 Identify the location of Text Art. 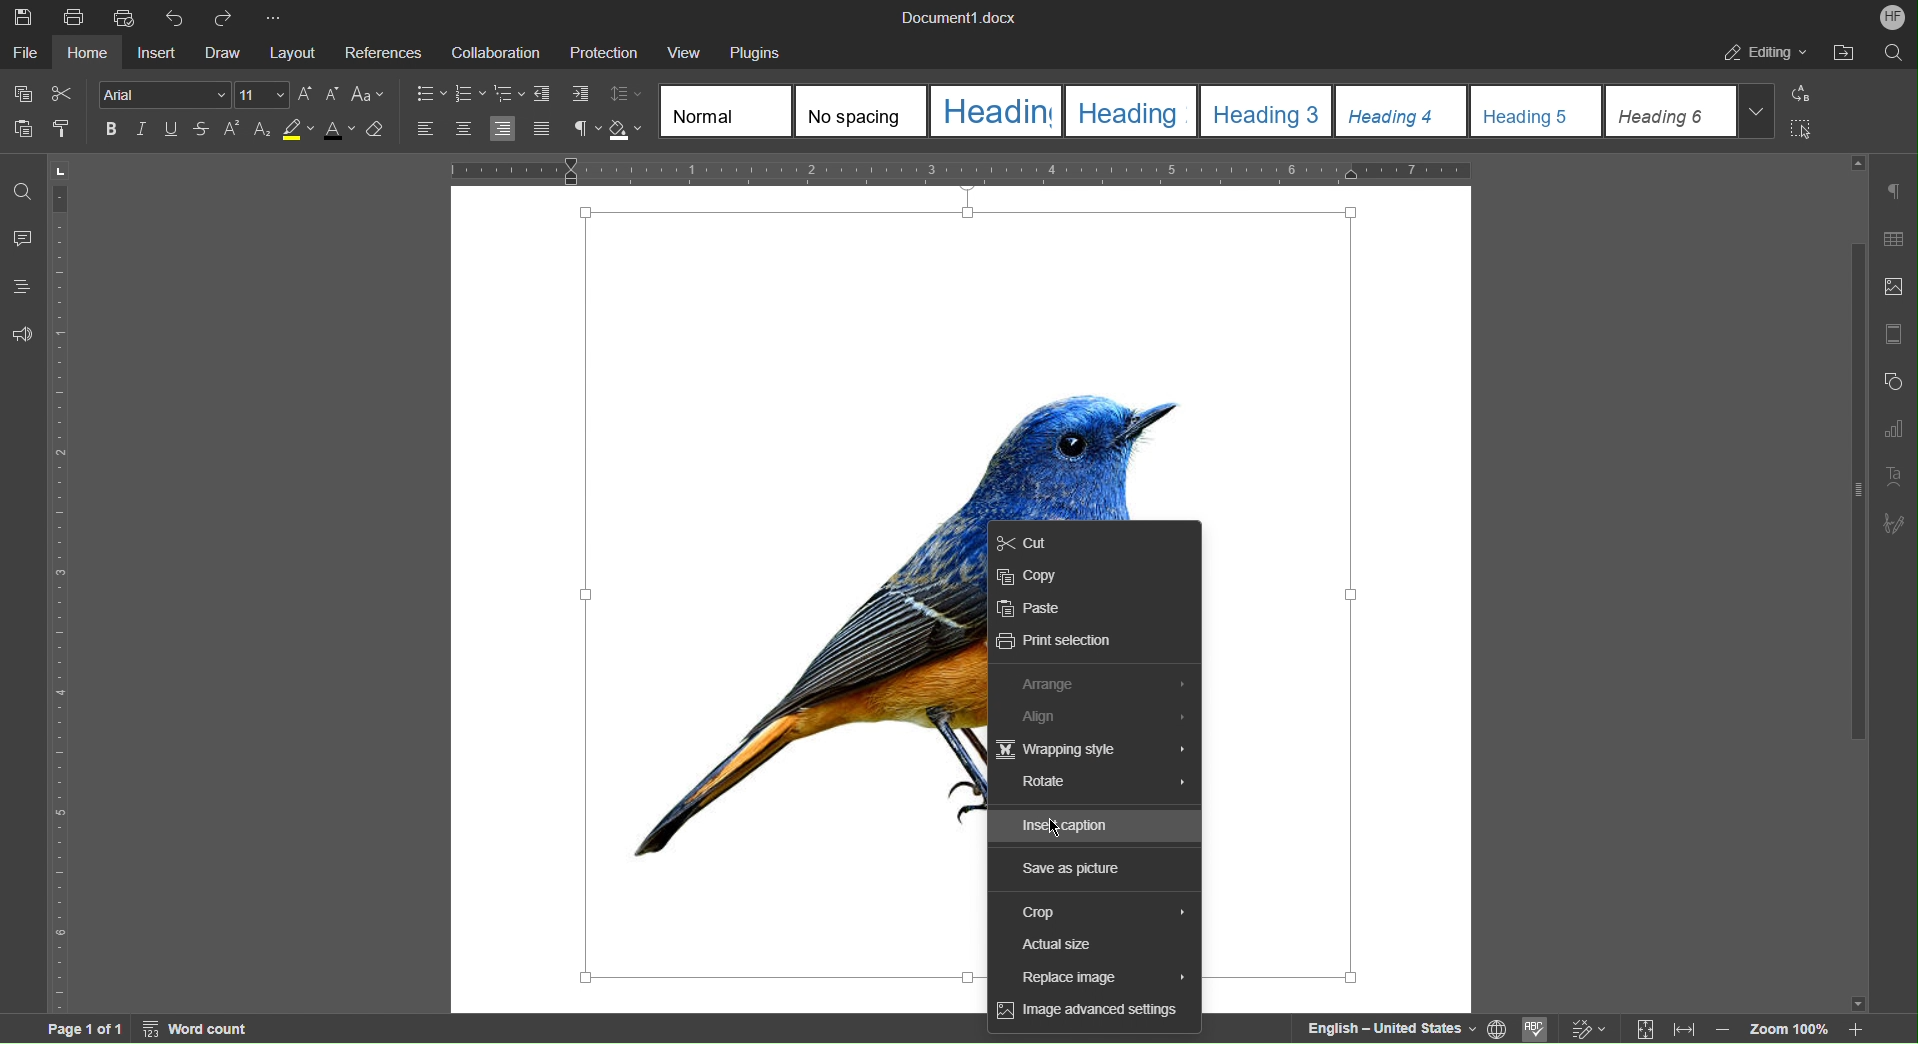
(1892, 476).